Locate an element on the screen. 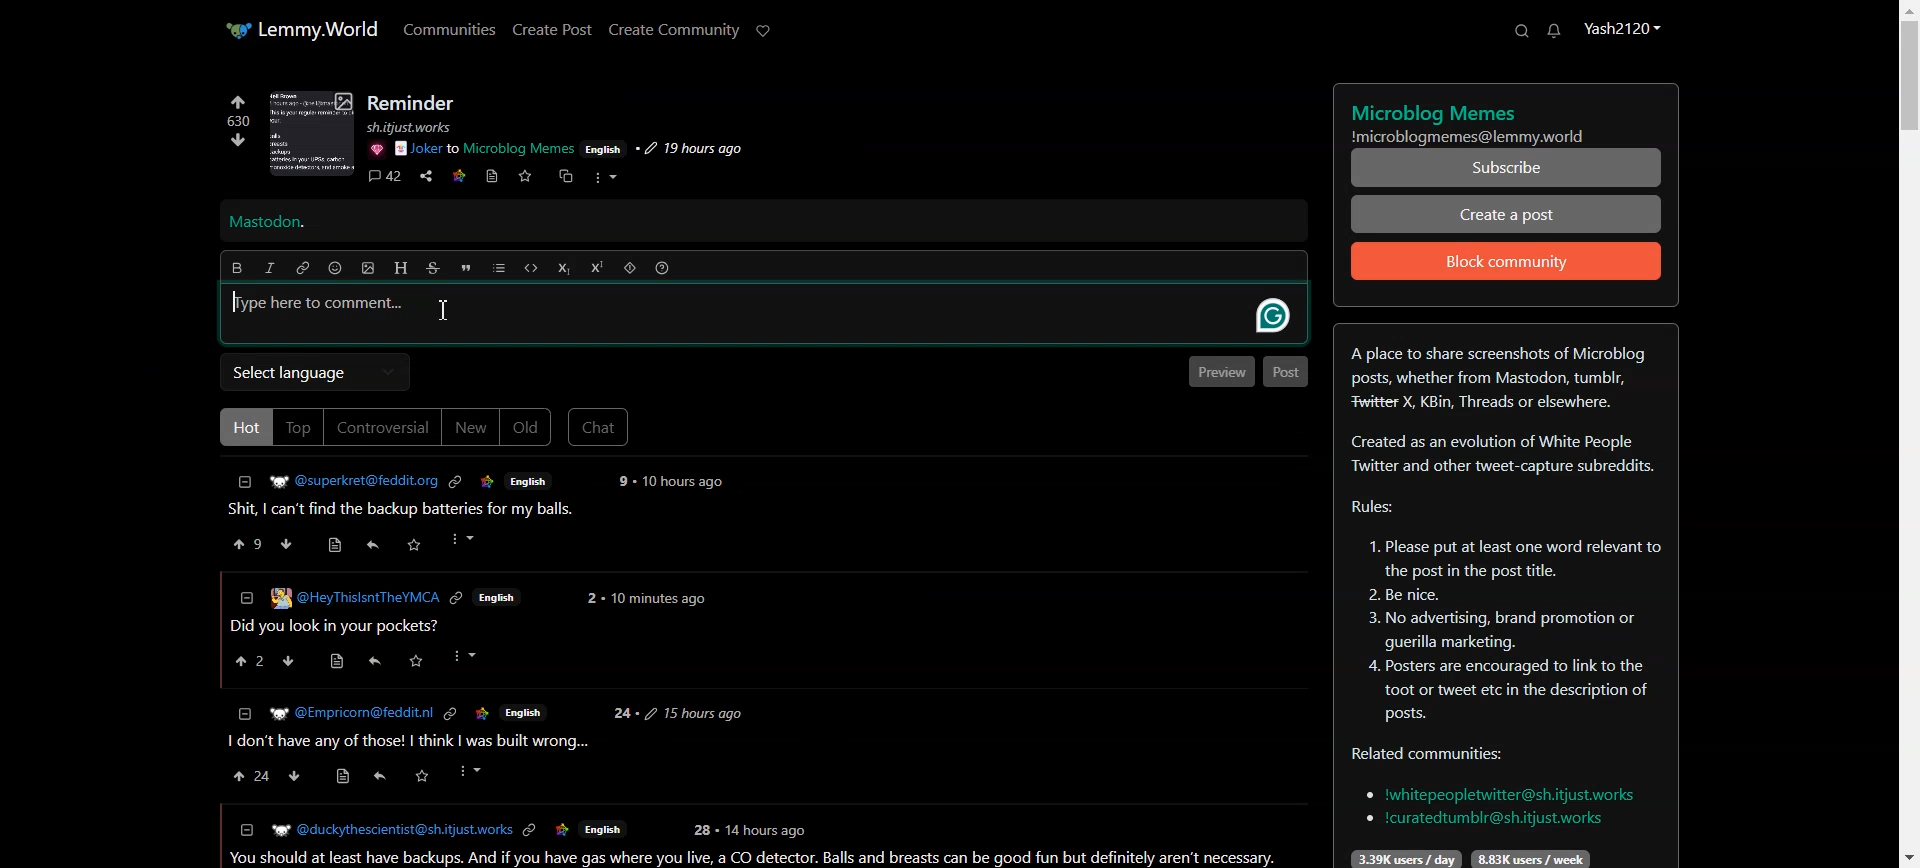  Subscribe is located at coordinates (1507, 168).